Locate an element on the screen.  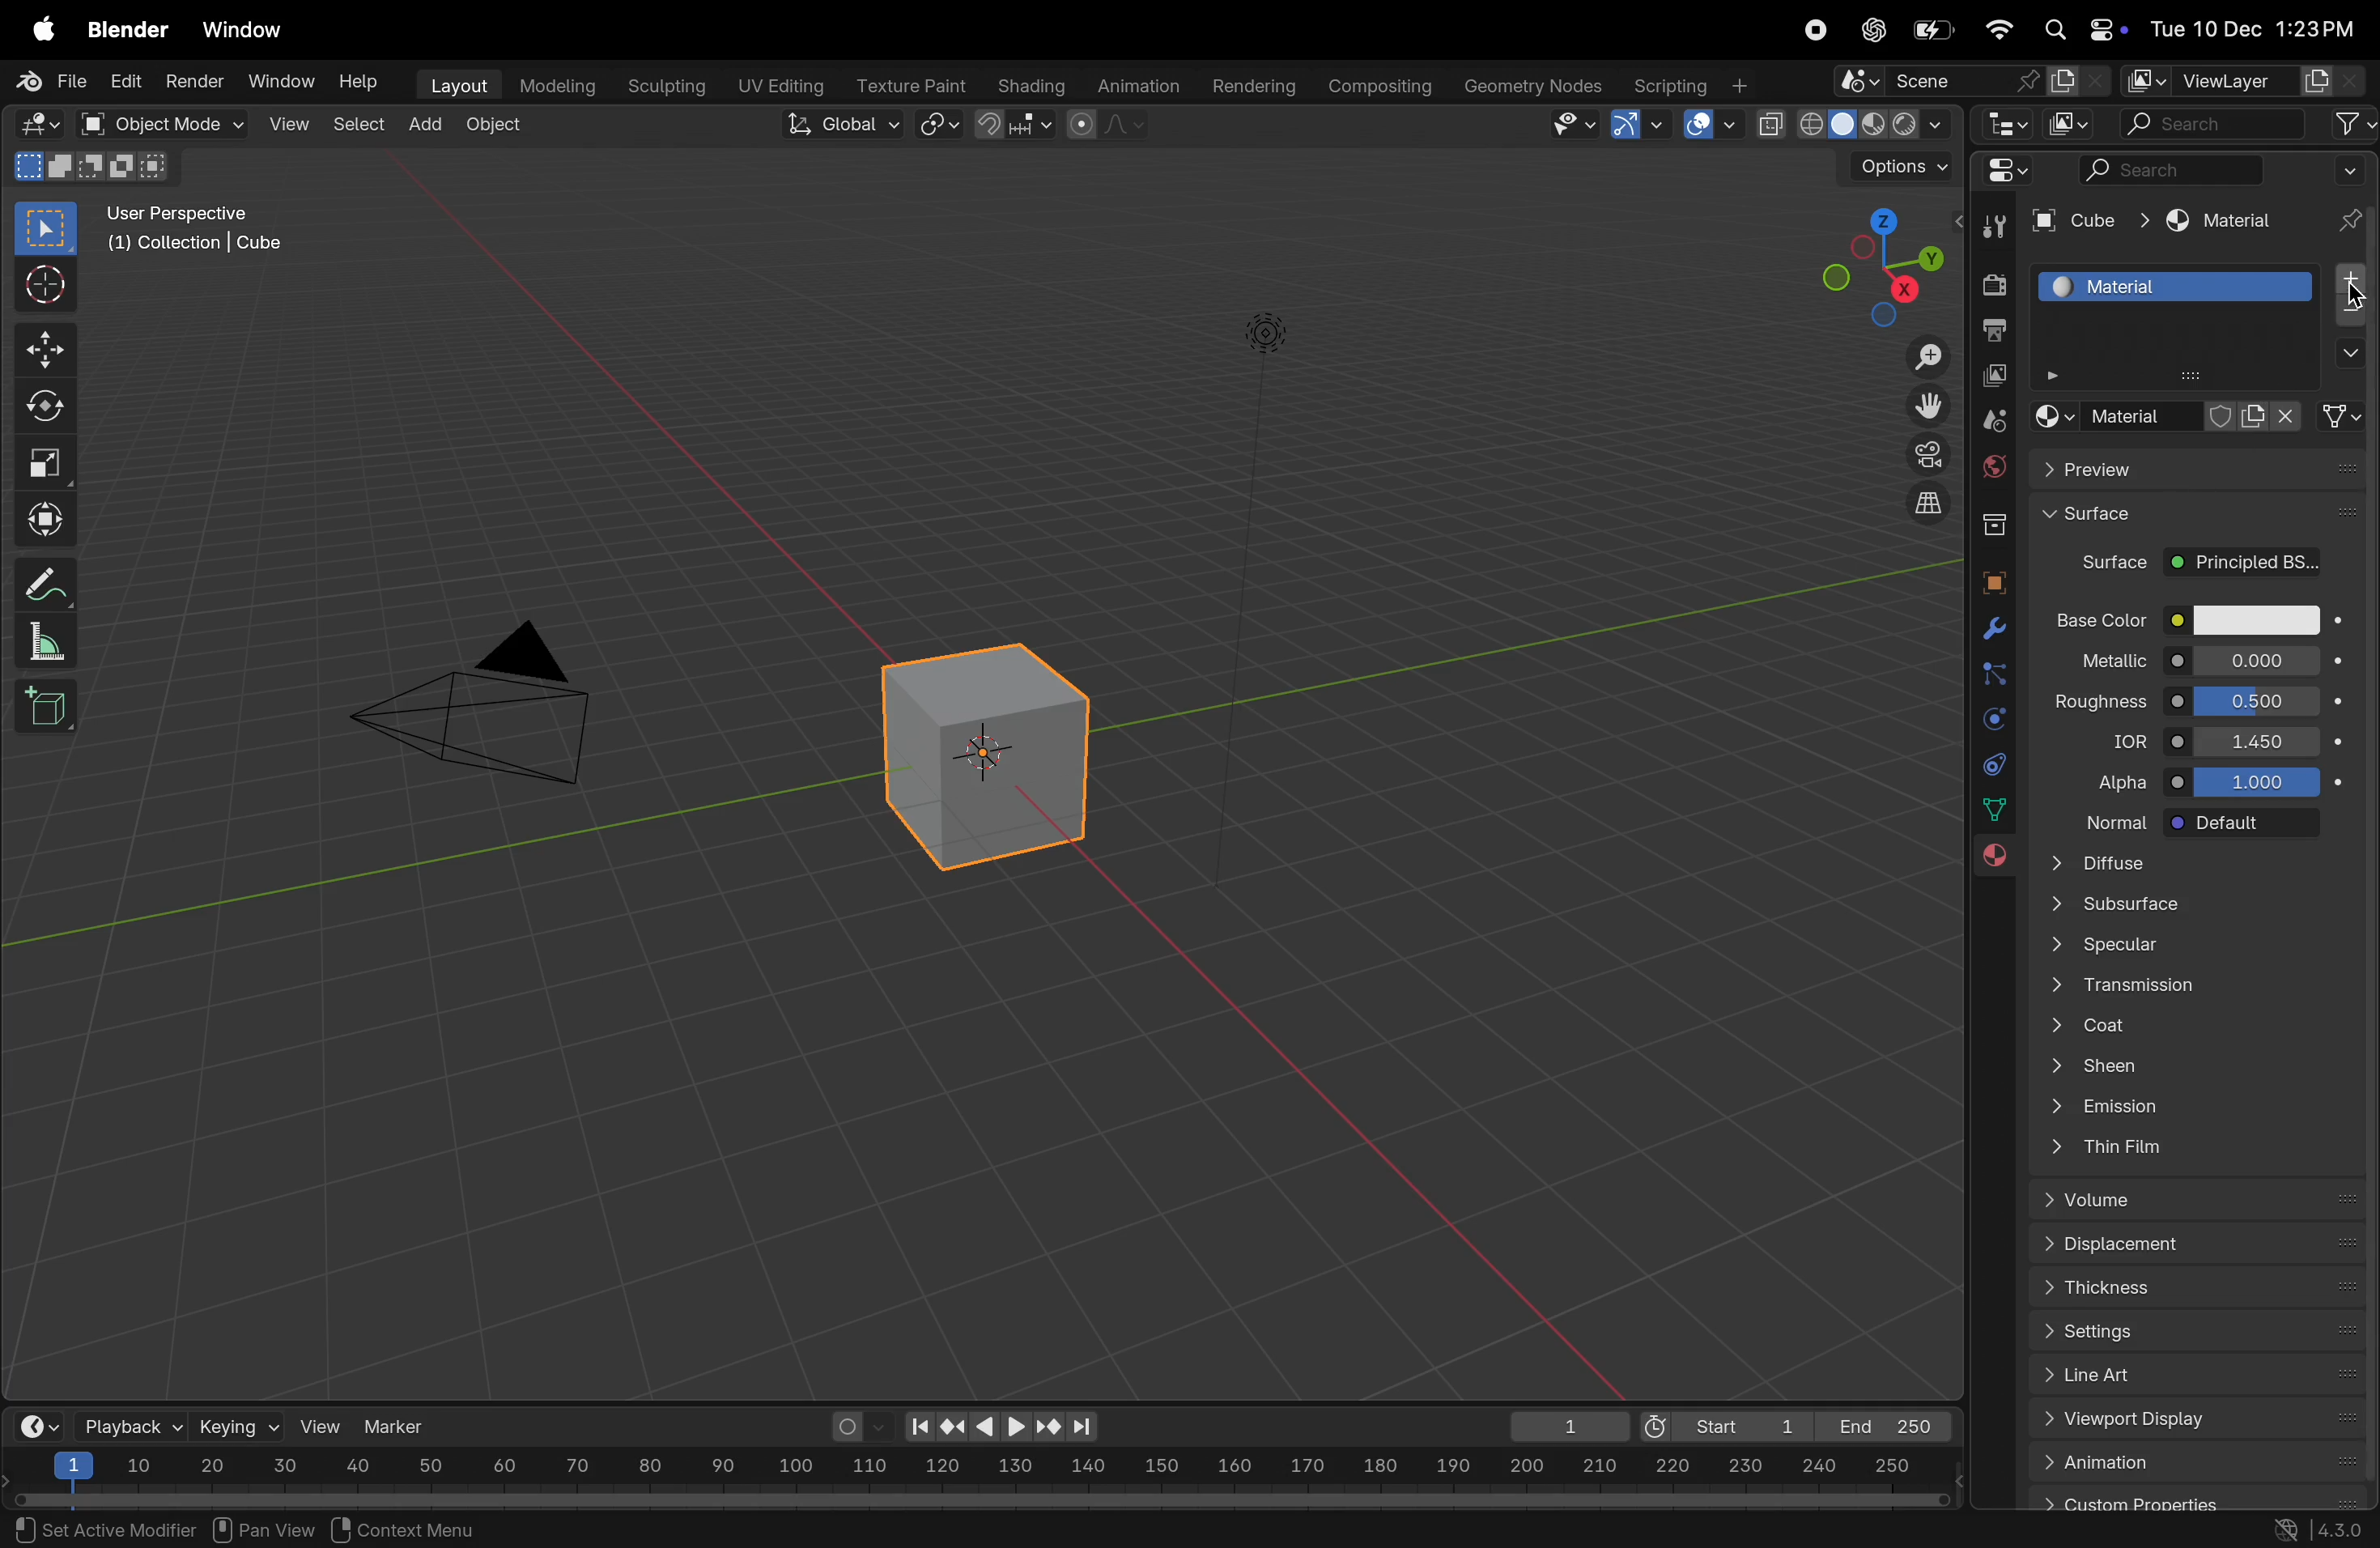
Uv editing is located at coordinates (774, 82).